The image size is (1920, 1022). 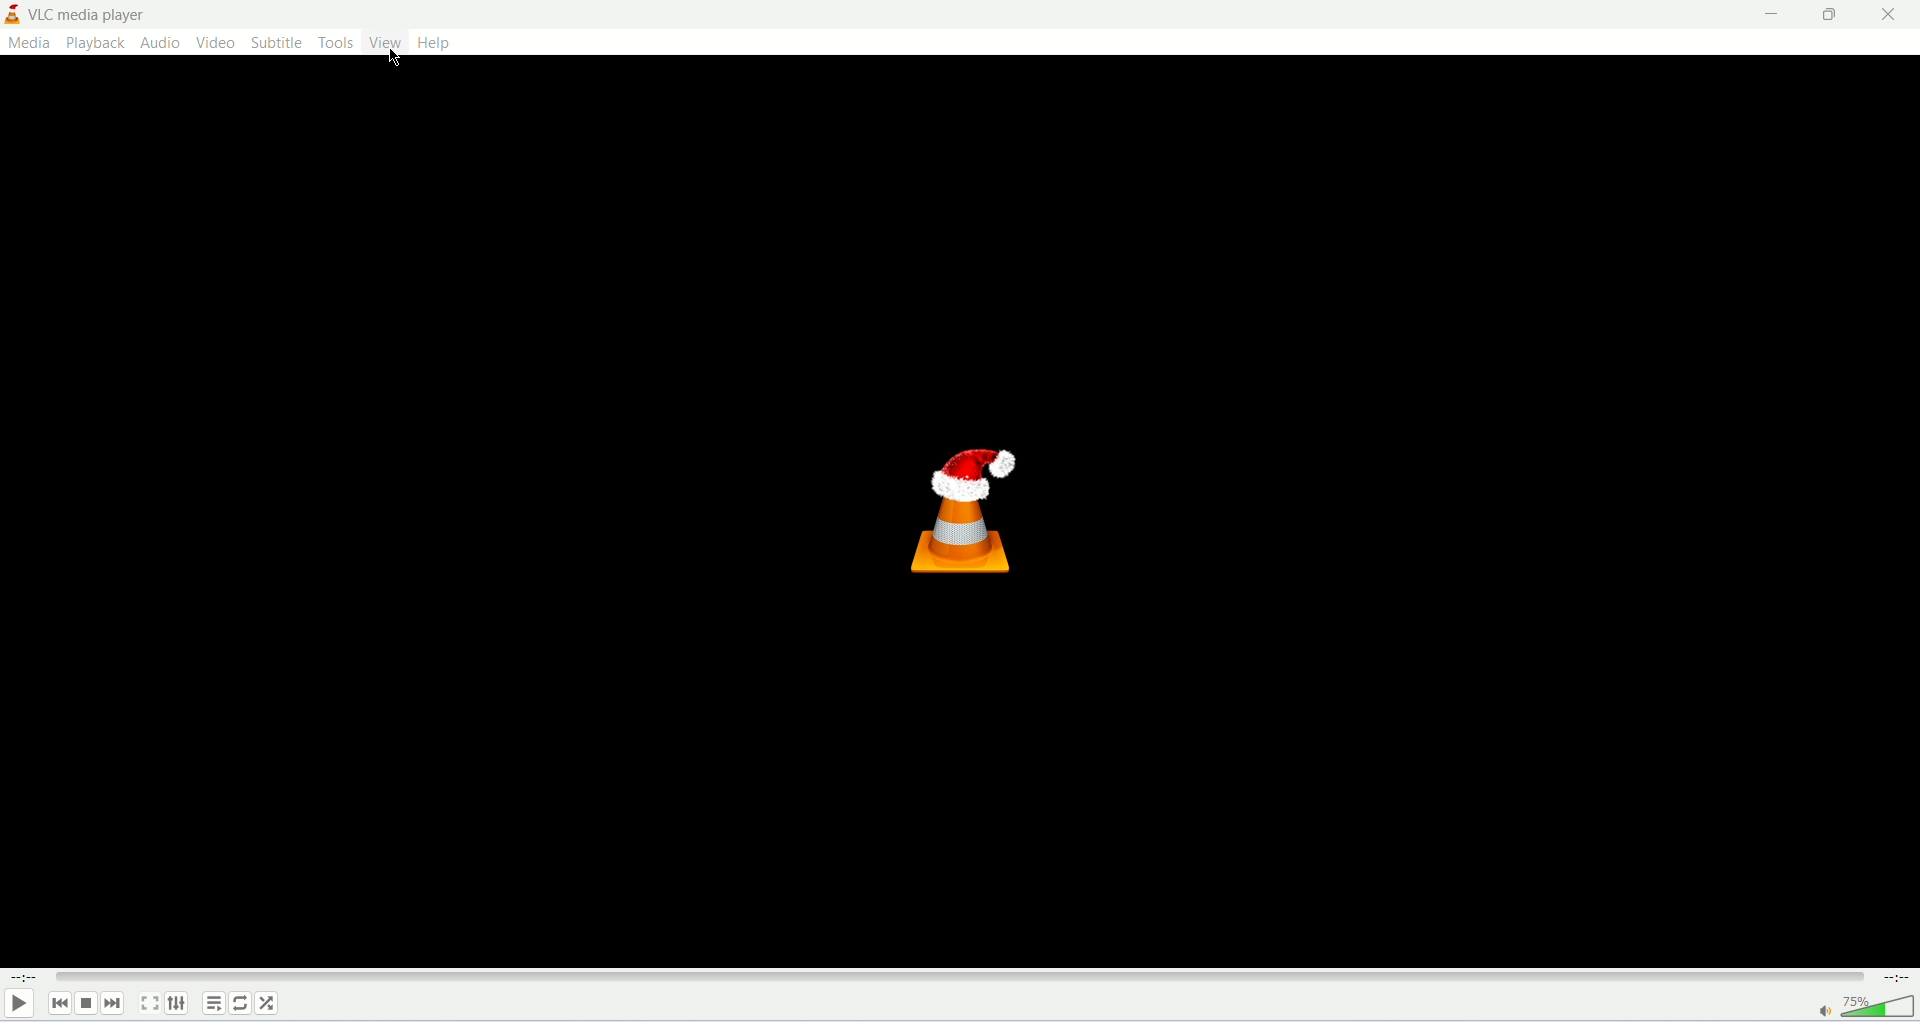 What do you see at coordinates (385, 43) in the screenshot?
I see `view` at bounding box center [385, 43].